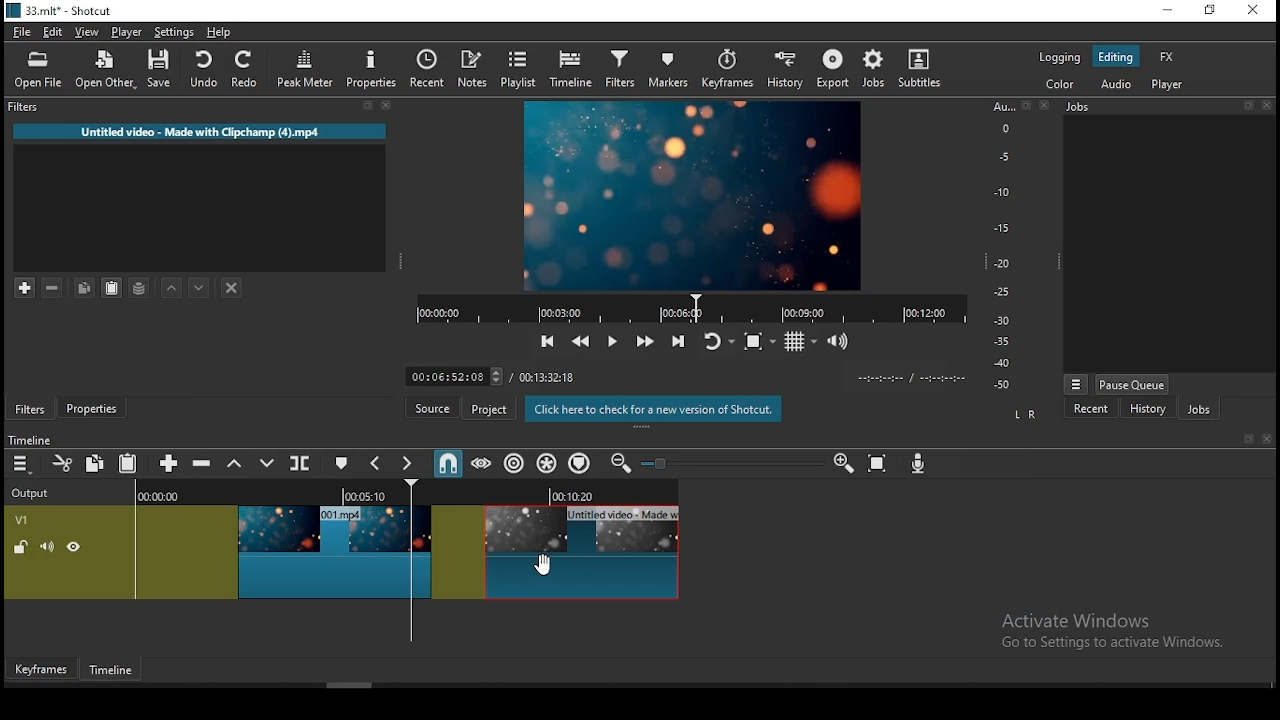 This screenshot has height=720, width=1280. Describe the element at coordinates (1269, 440) in the screenshot. I see `close` at that location.